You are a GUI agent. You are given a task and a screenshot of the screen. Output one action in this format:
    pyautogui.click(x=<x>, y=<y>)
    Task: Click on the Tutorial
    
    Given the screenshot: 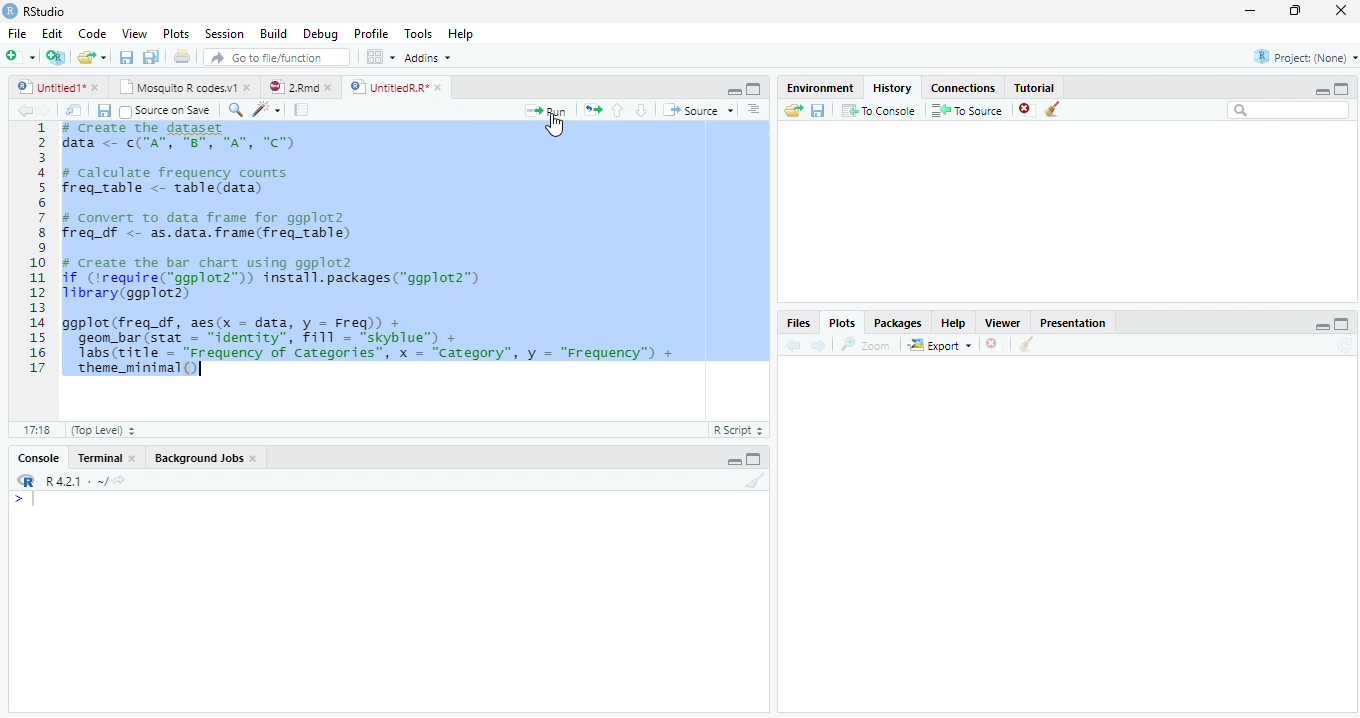 What is the action you would take?
    pyautogui.click(x=1035, y=87)
    